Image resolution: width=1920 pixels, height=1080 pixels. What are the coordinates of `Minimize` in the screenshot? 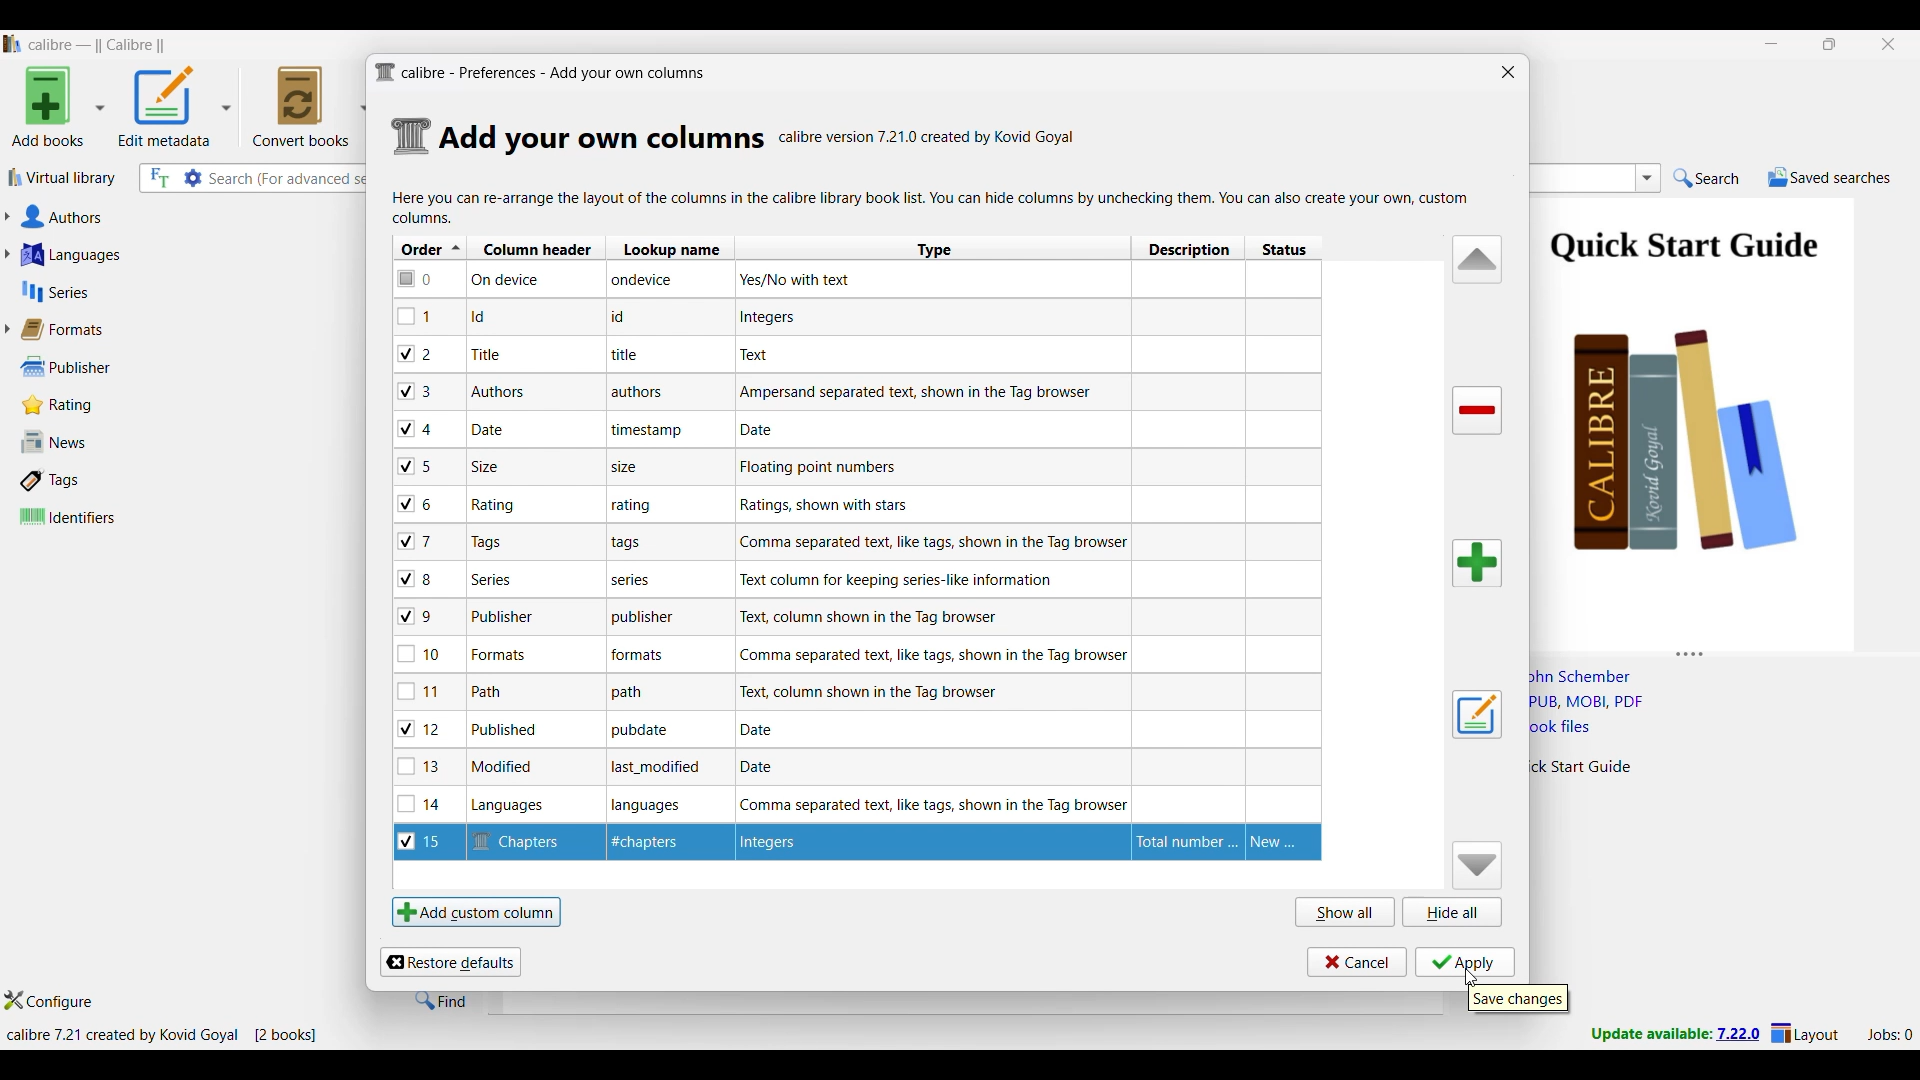 It's located at (1772, 44).